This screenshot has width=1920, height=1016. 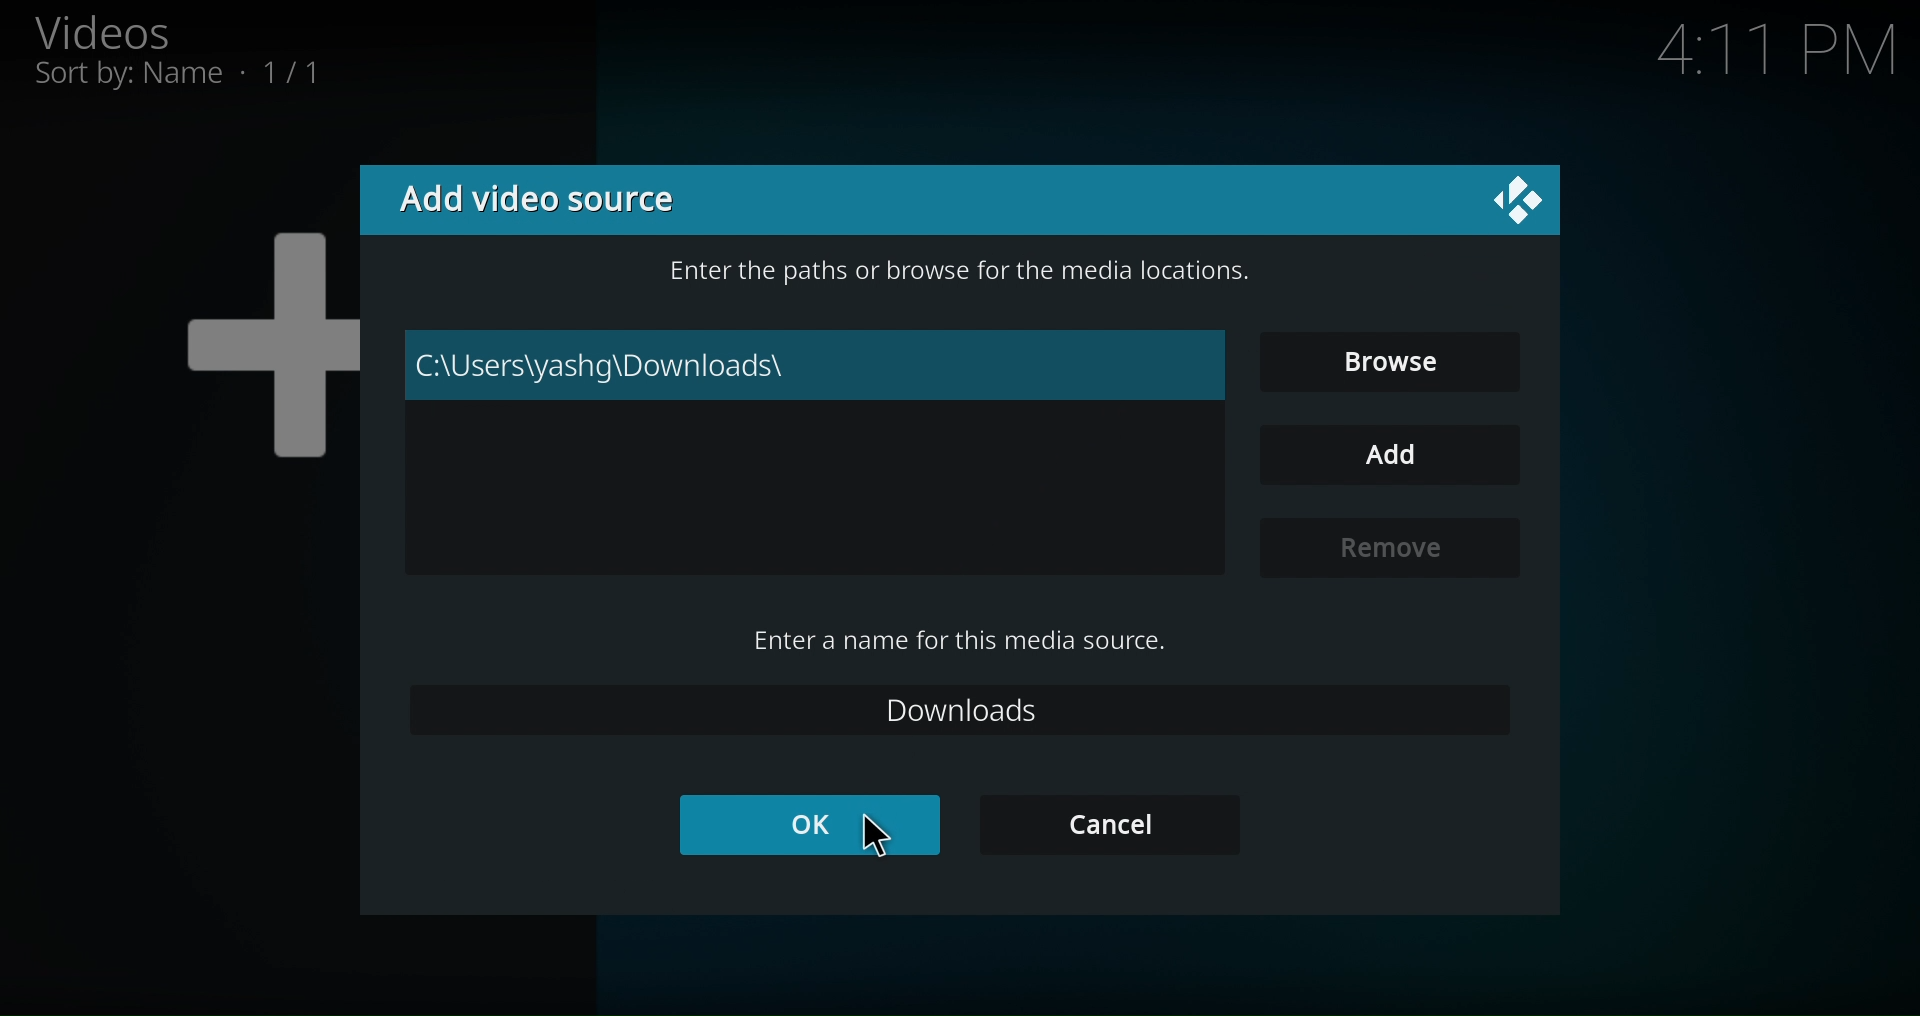 I want to click on Add, so click(x=1385, y=453).